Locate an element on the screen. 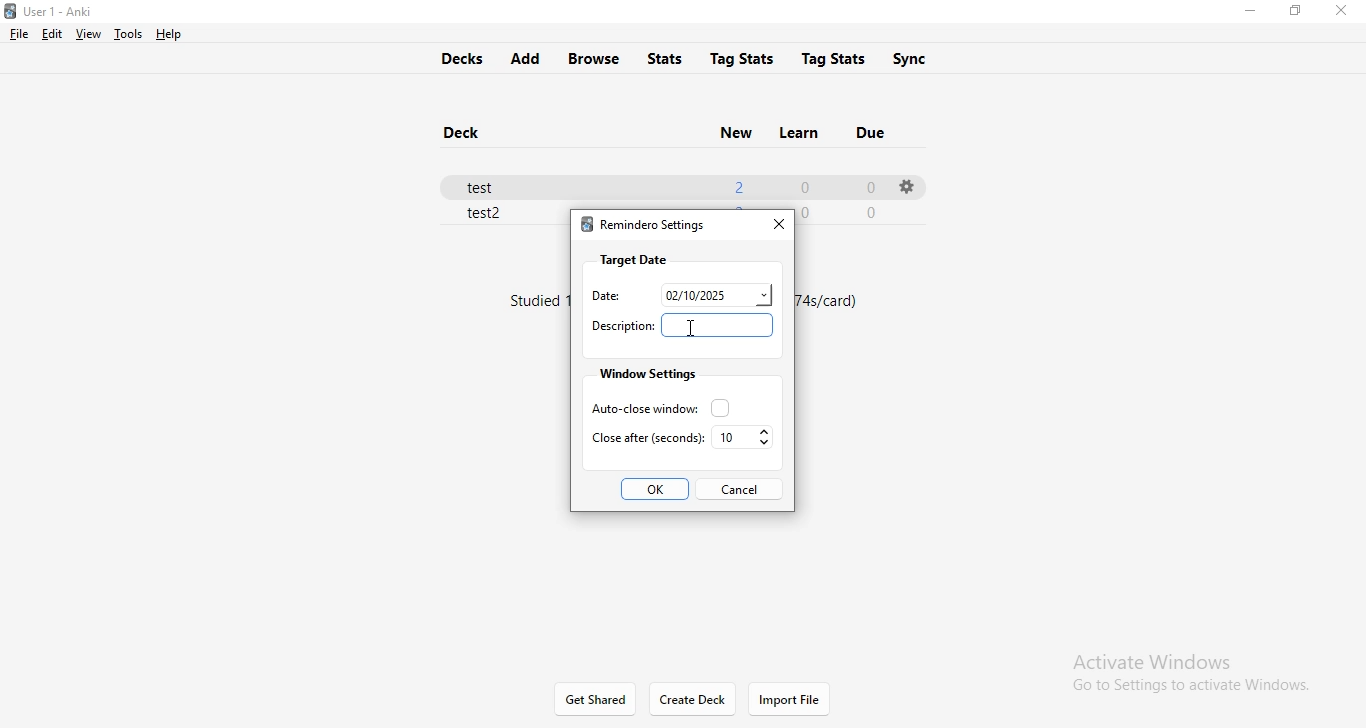  tag stats is located at coordinates (742, 57).